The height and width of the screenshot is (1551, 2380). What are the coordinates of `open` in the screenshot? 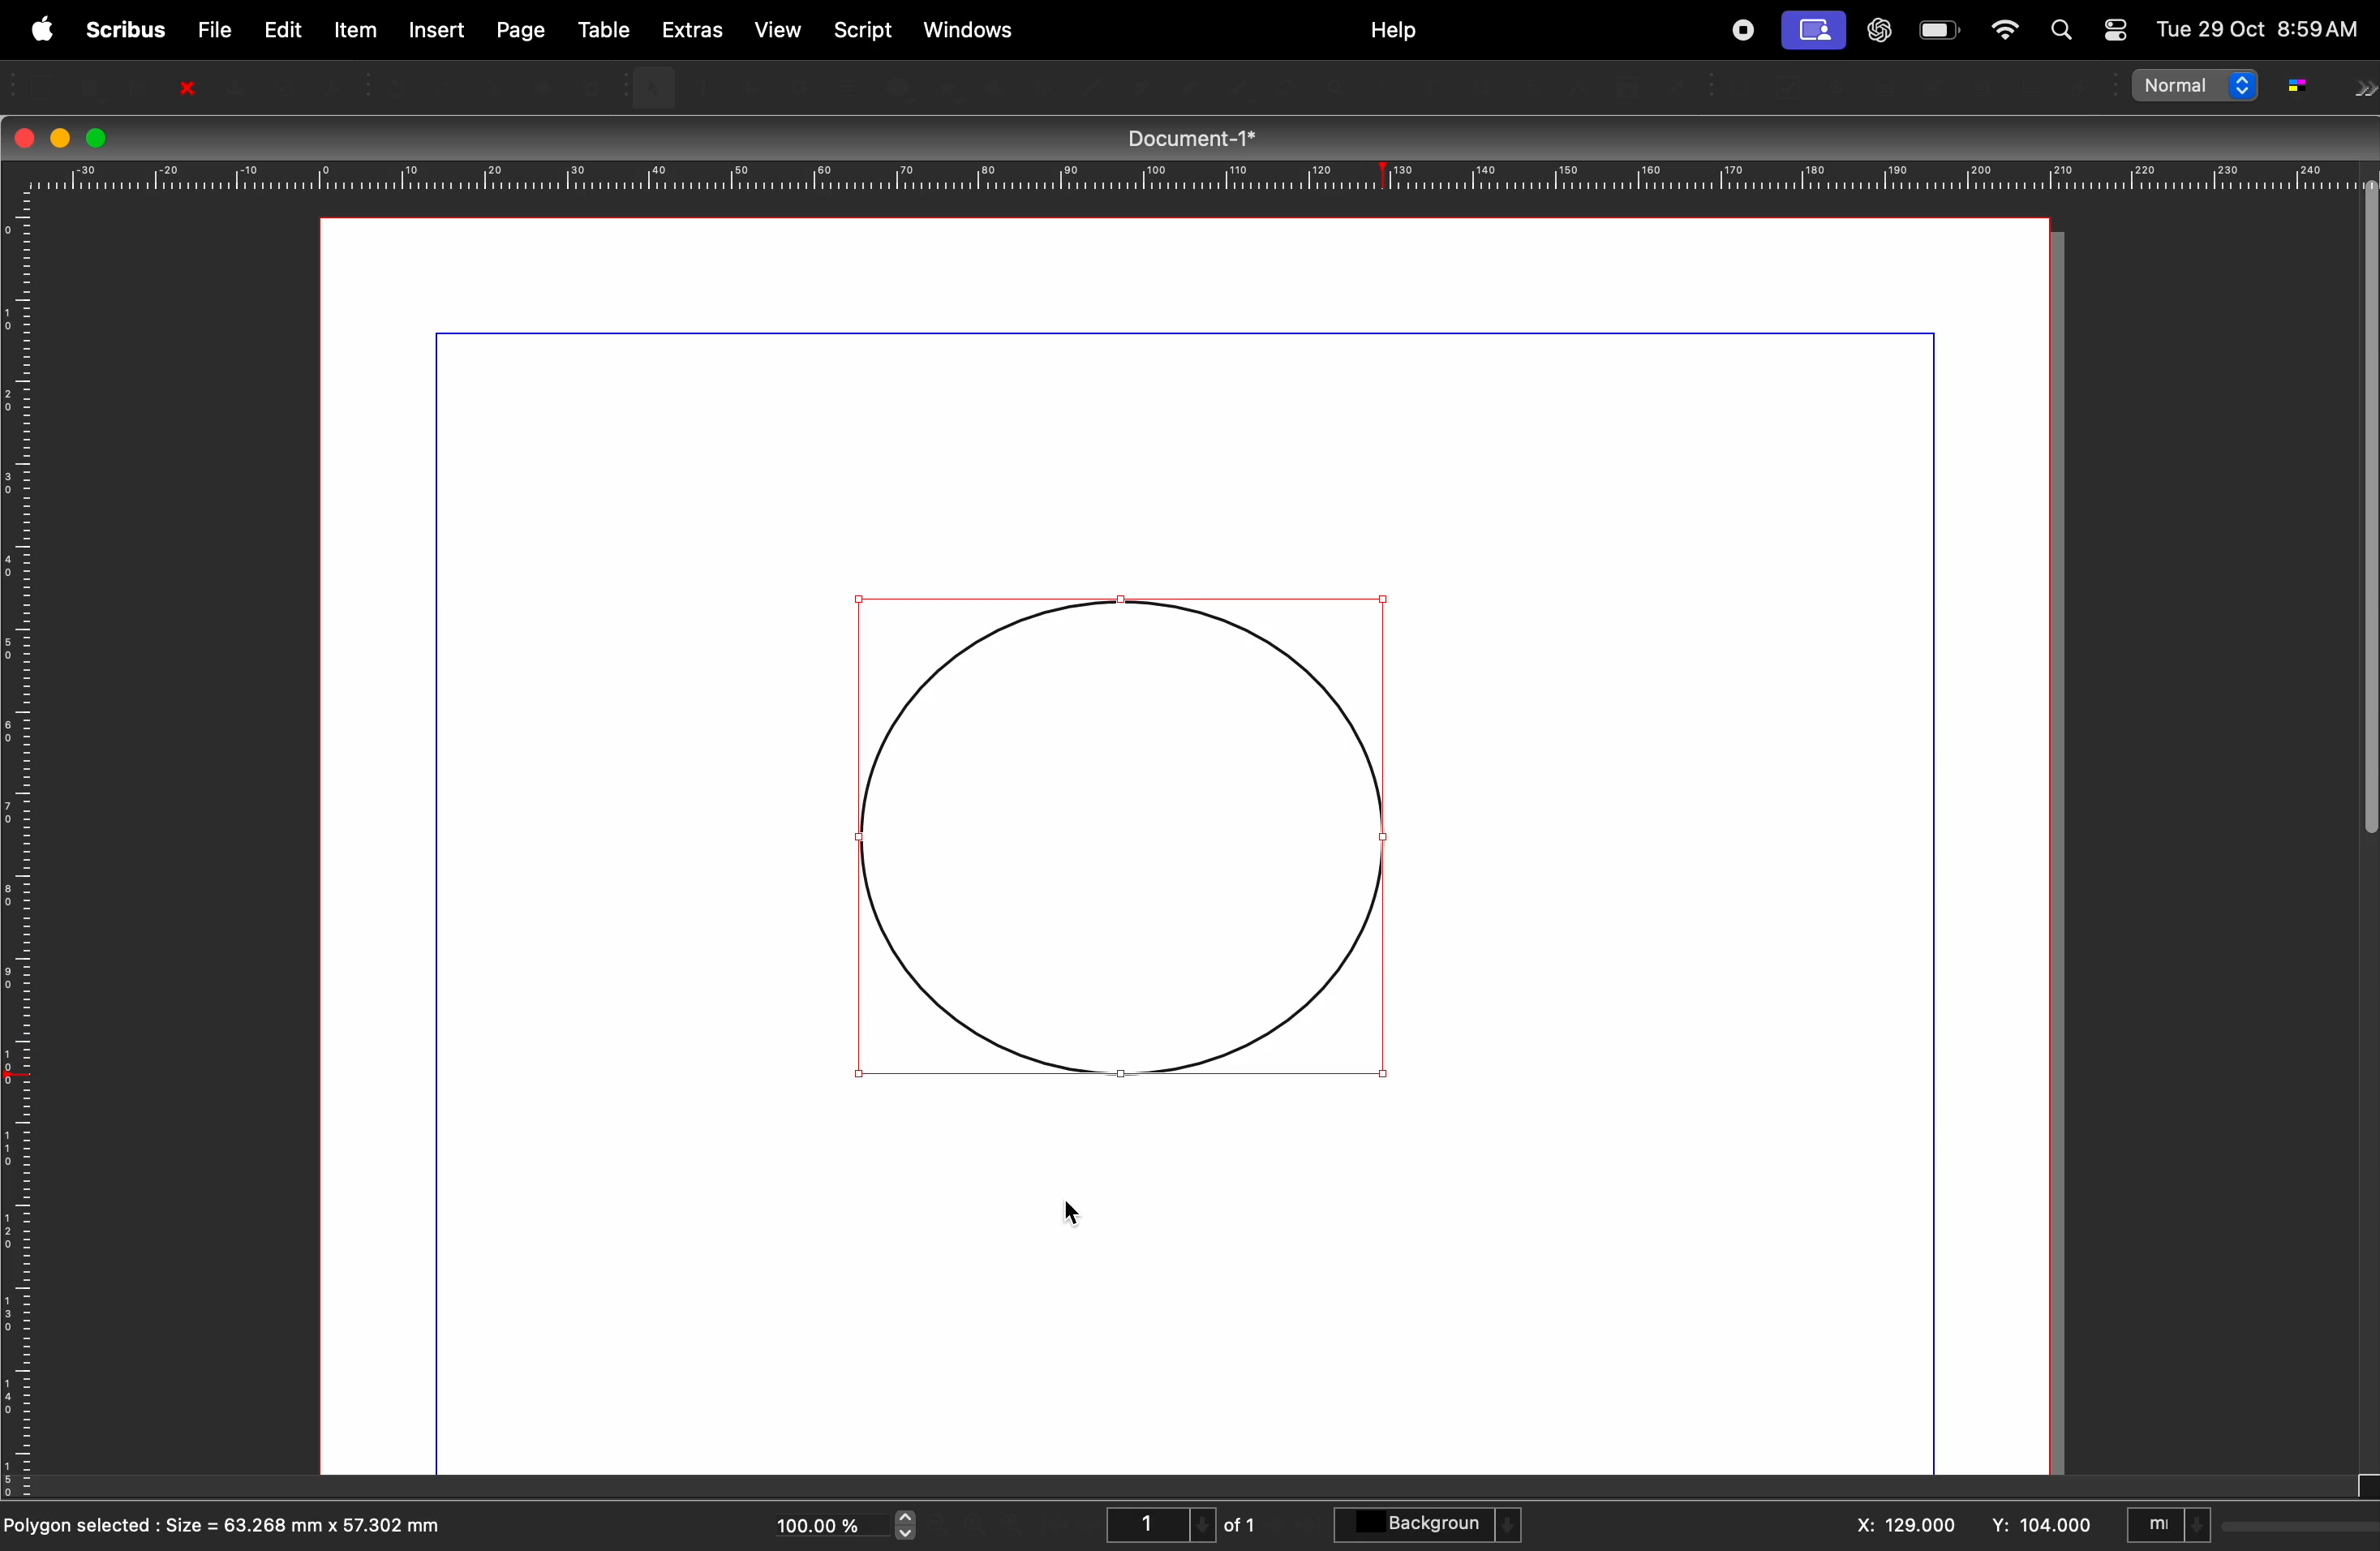 It's located at (93, 84).